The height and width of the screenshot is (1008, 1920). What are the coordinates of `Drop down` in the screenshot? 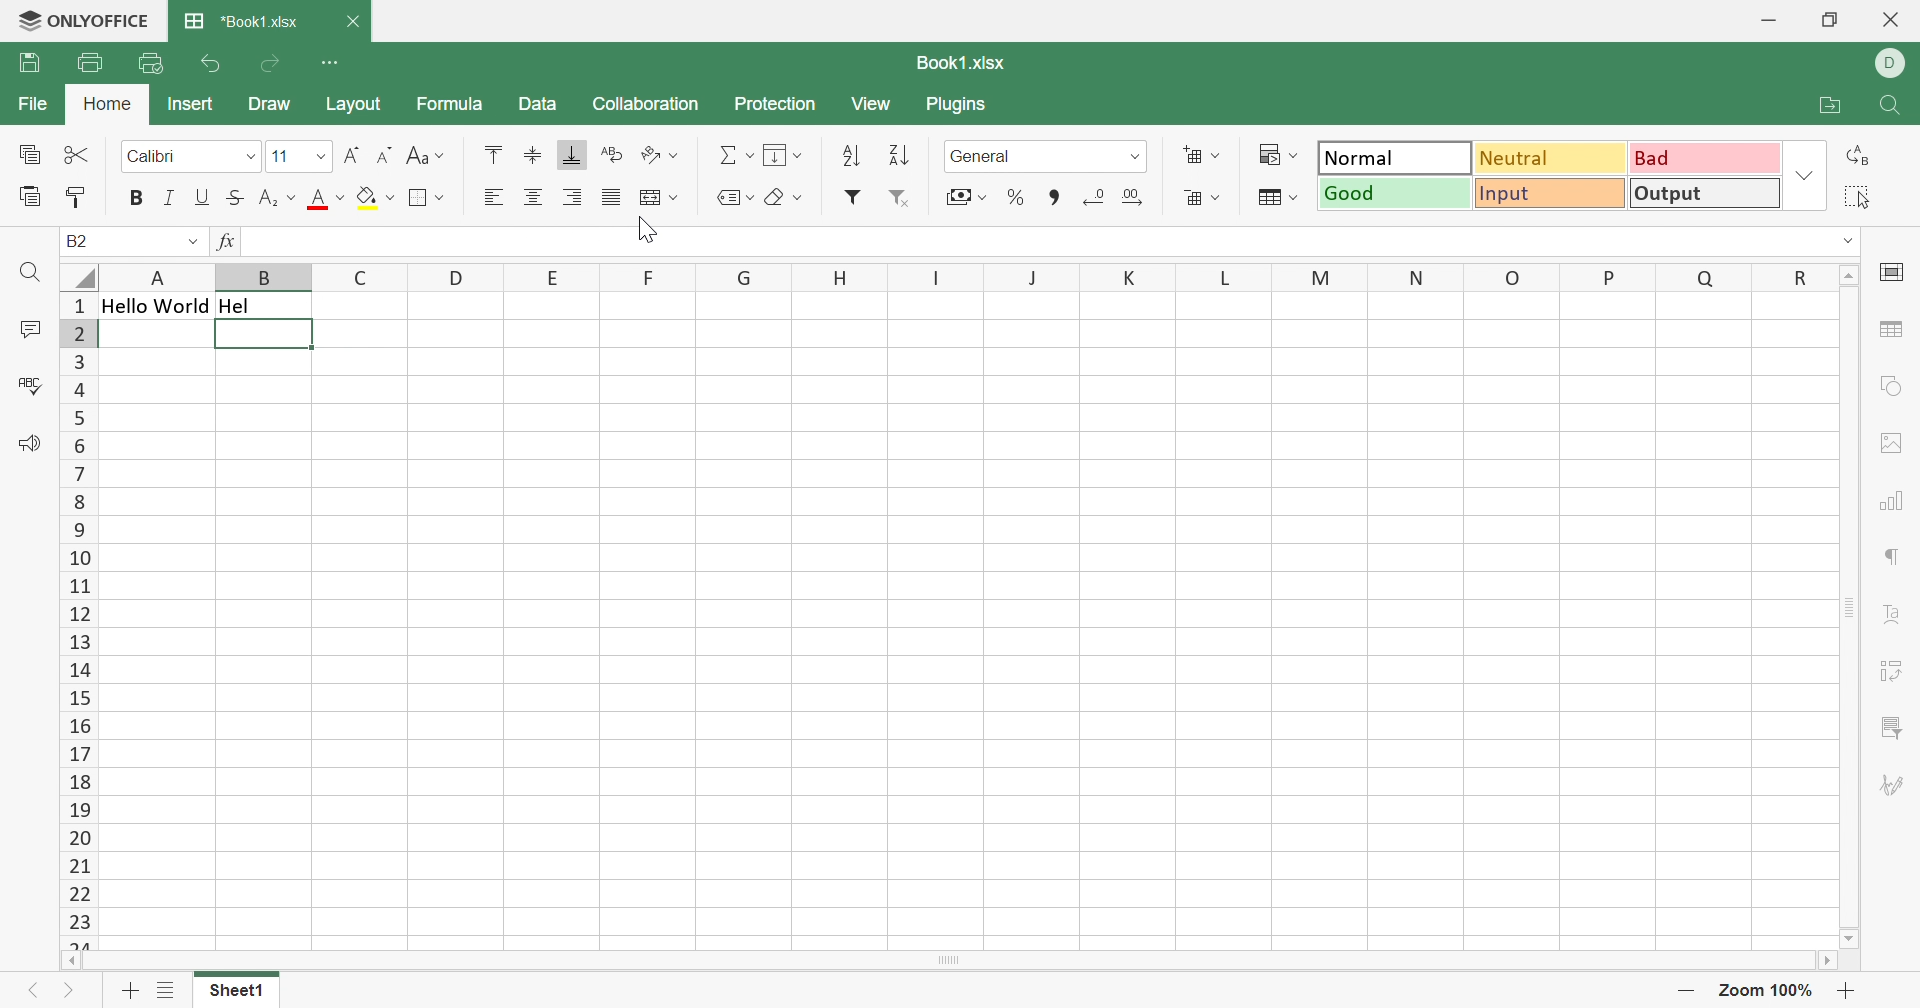 It's located at (195, 244).